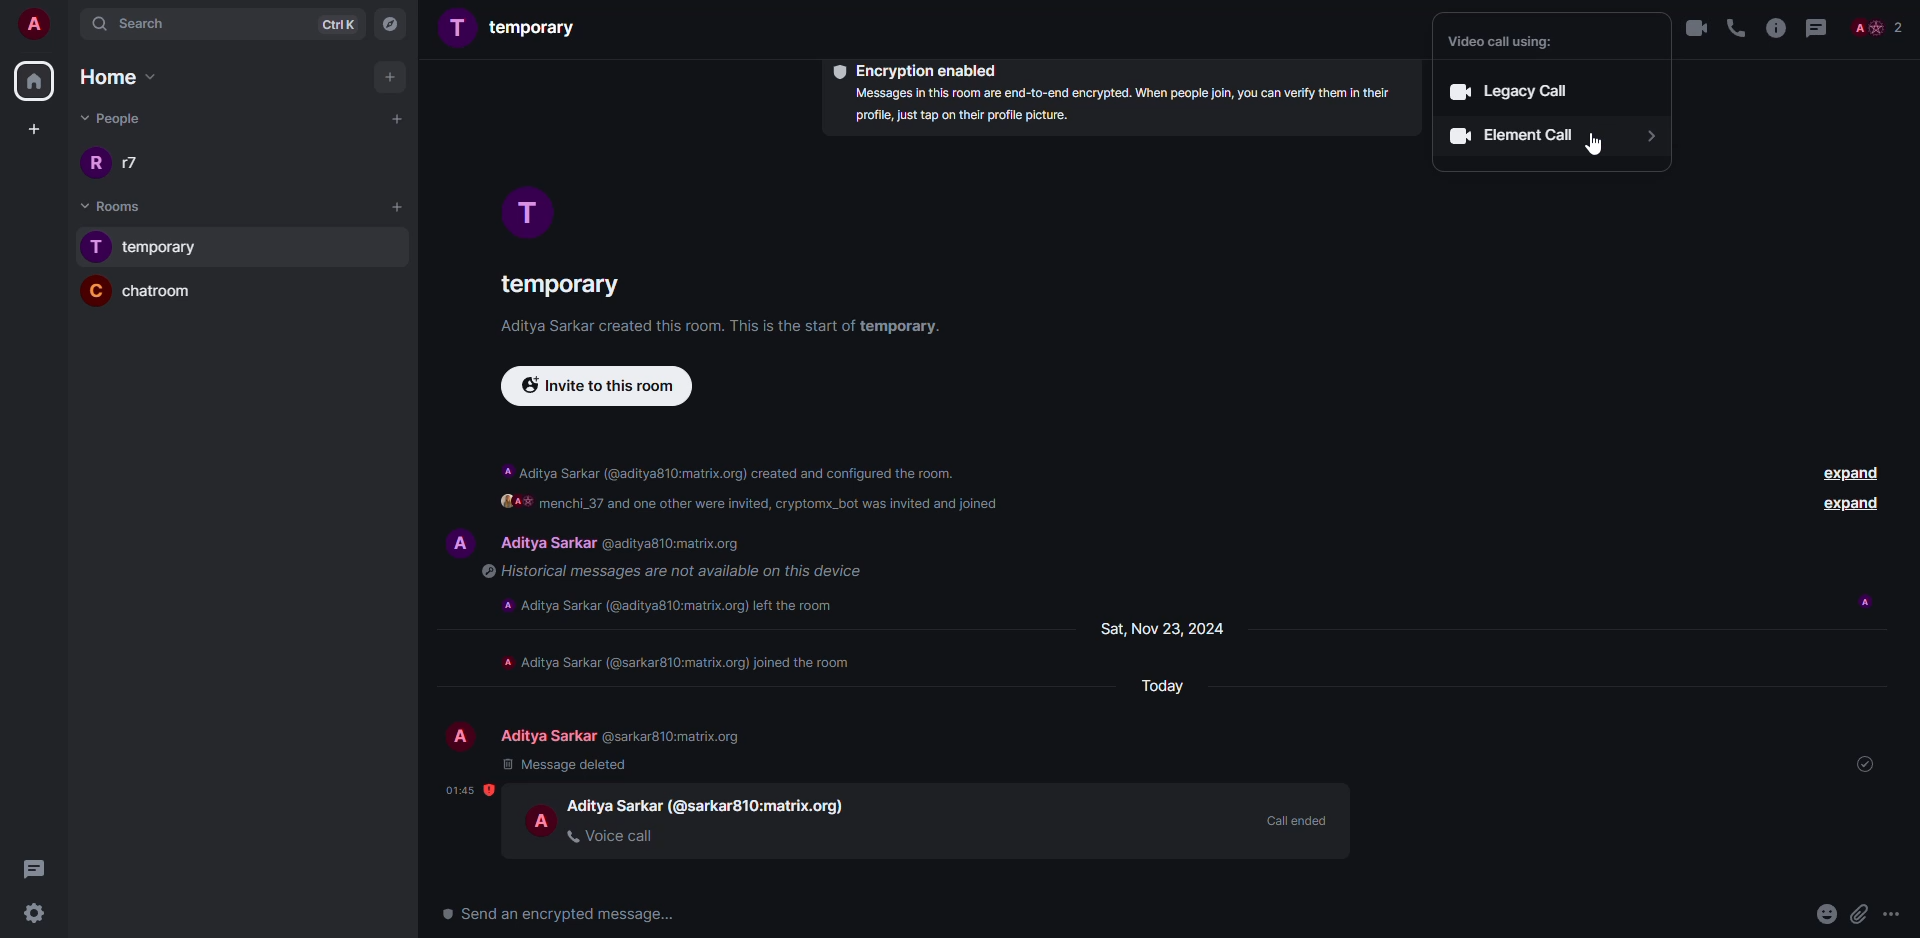 Image resolution: width=1920 pixels, height=938 pixels. What do you see at coordinates (1865, 603) in the screenshot?
I see `seen` at bounding box center [1865, 603].